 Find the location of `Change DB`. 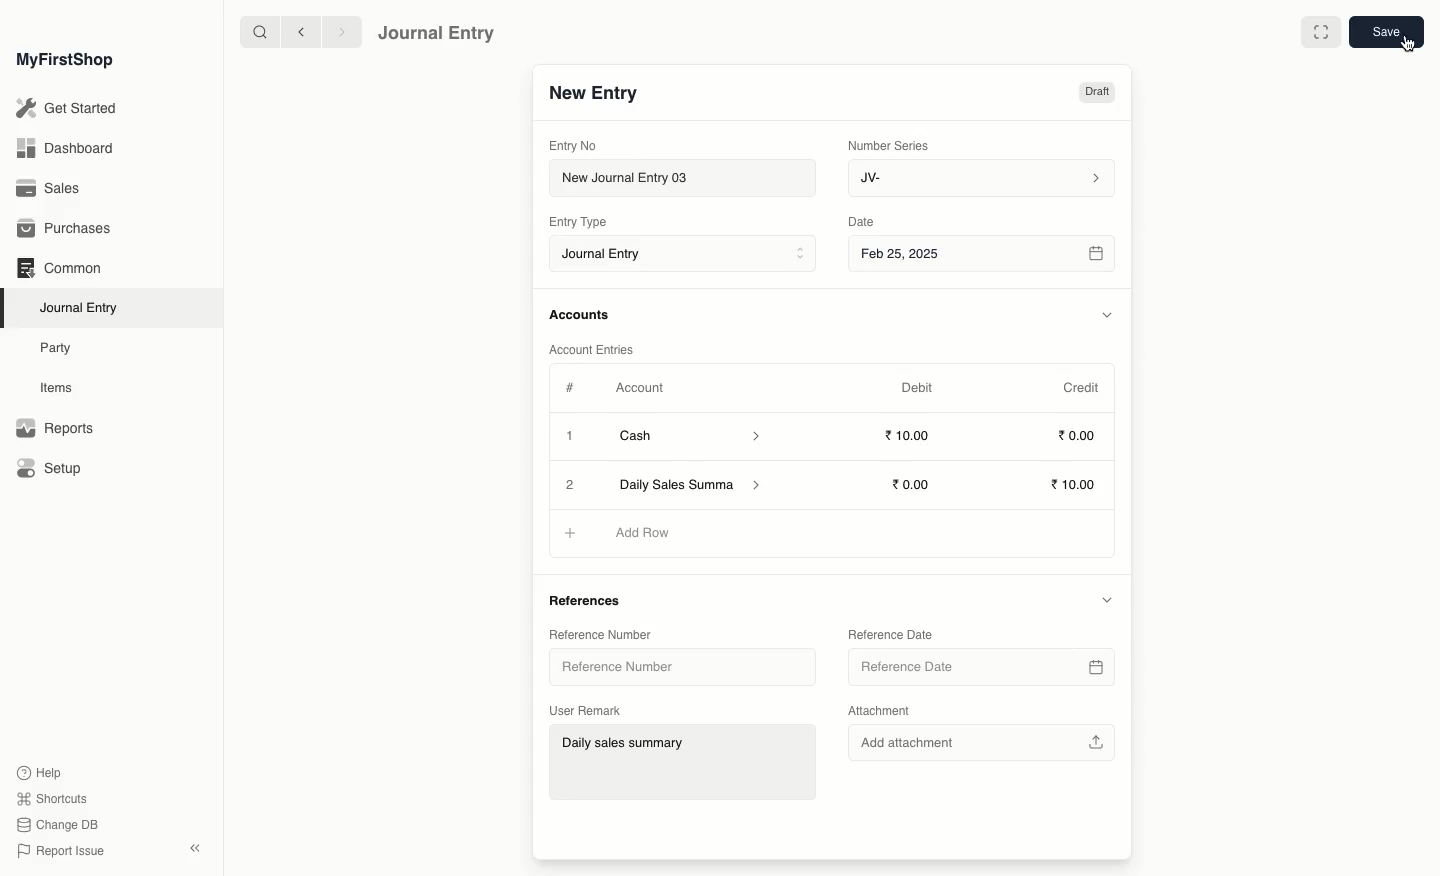

Change DB is located at coordinates (58, 826).